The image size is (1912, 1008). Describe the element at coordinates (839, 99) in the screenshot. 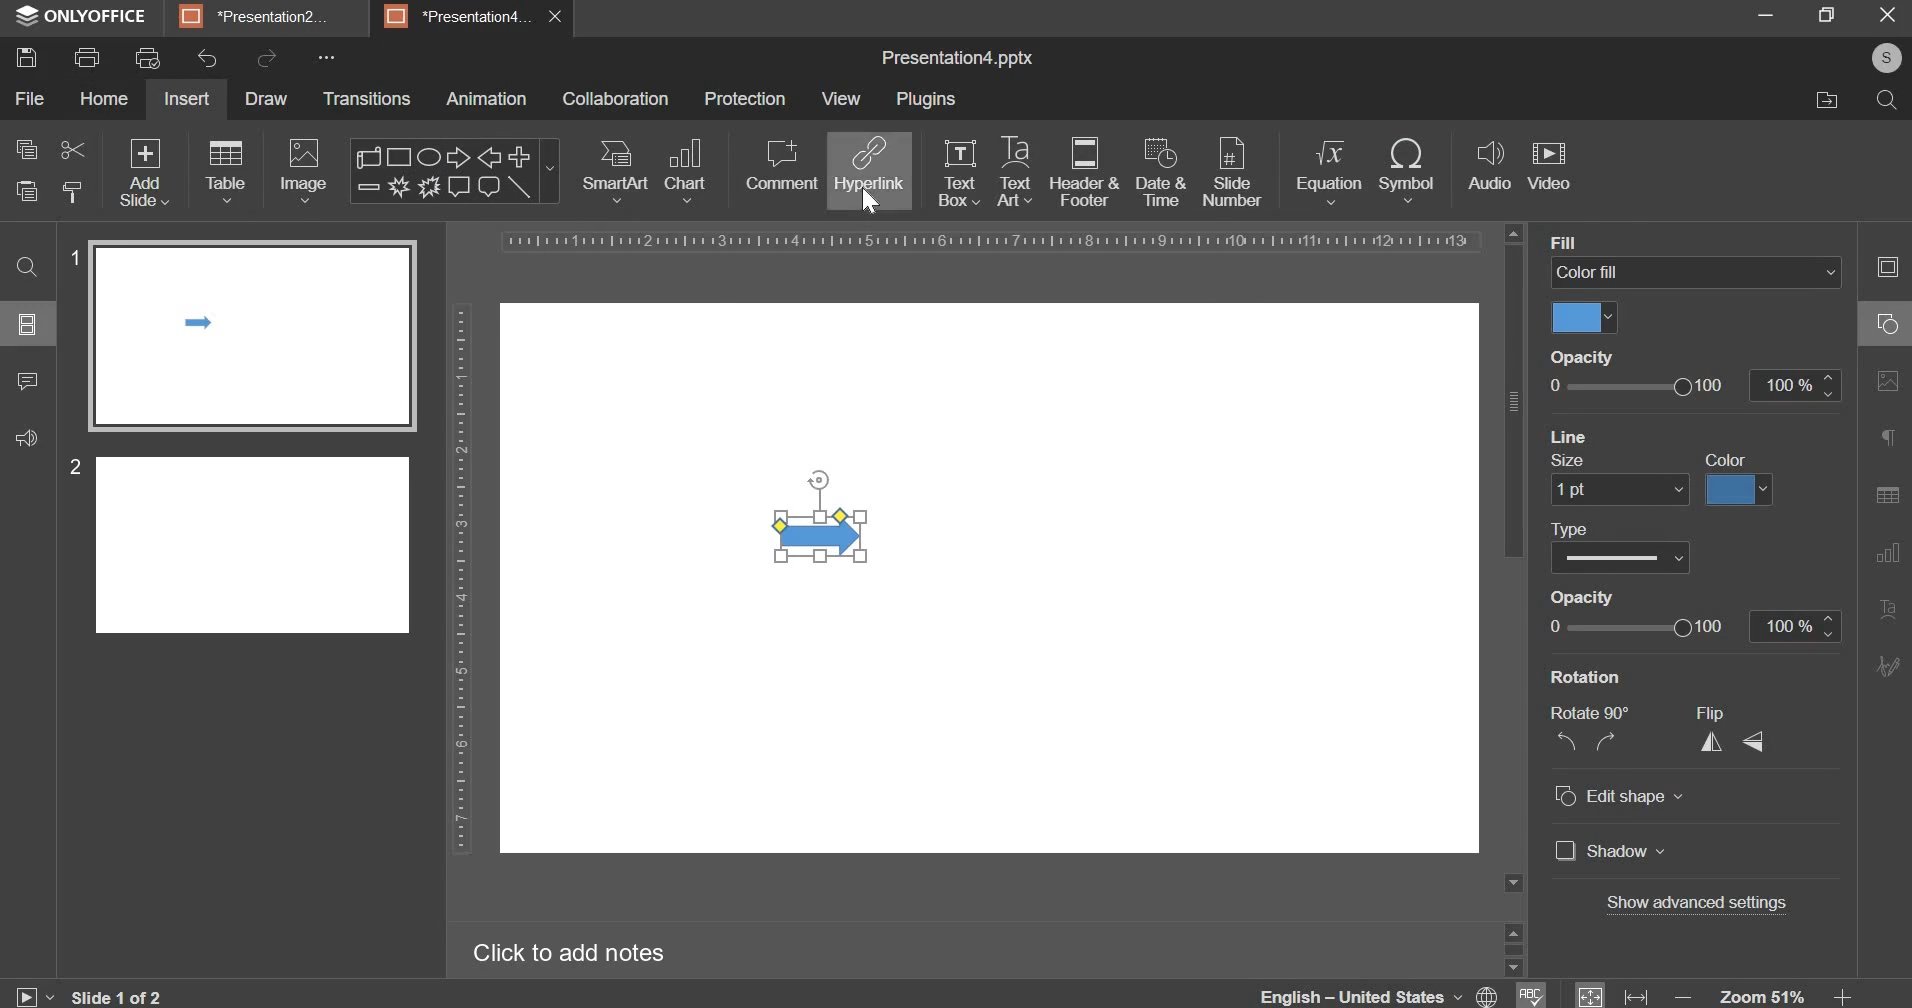

I see `view` at that location.